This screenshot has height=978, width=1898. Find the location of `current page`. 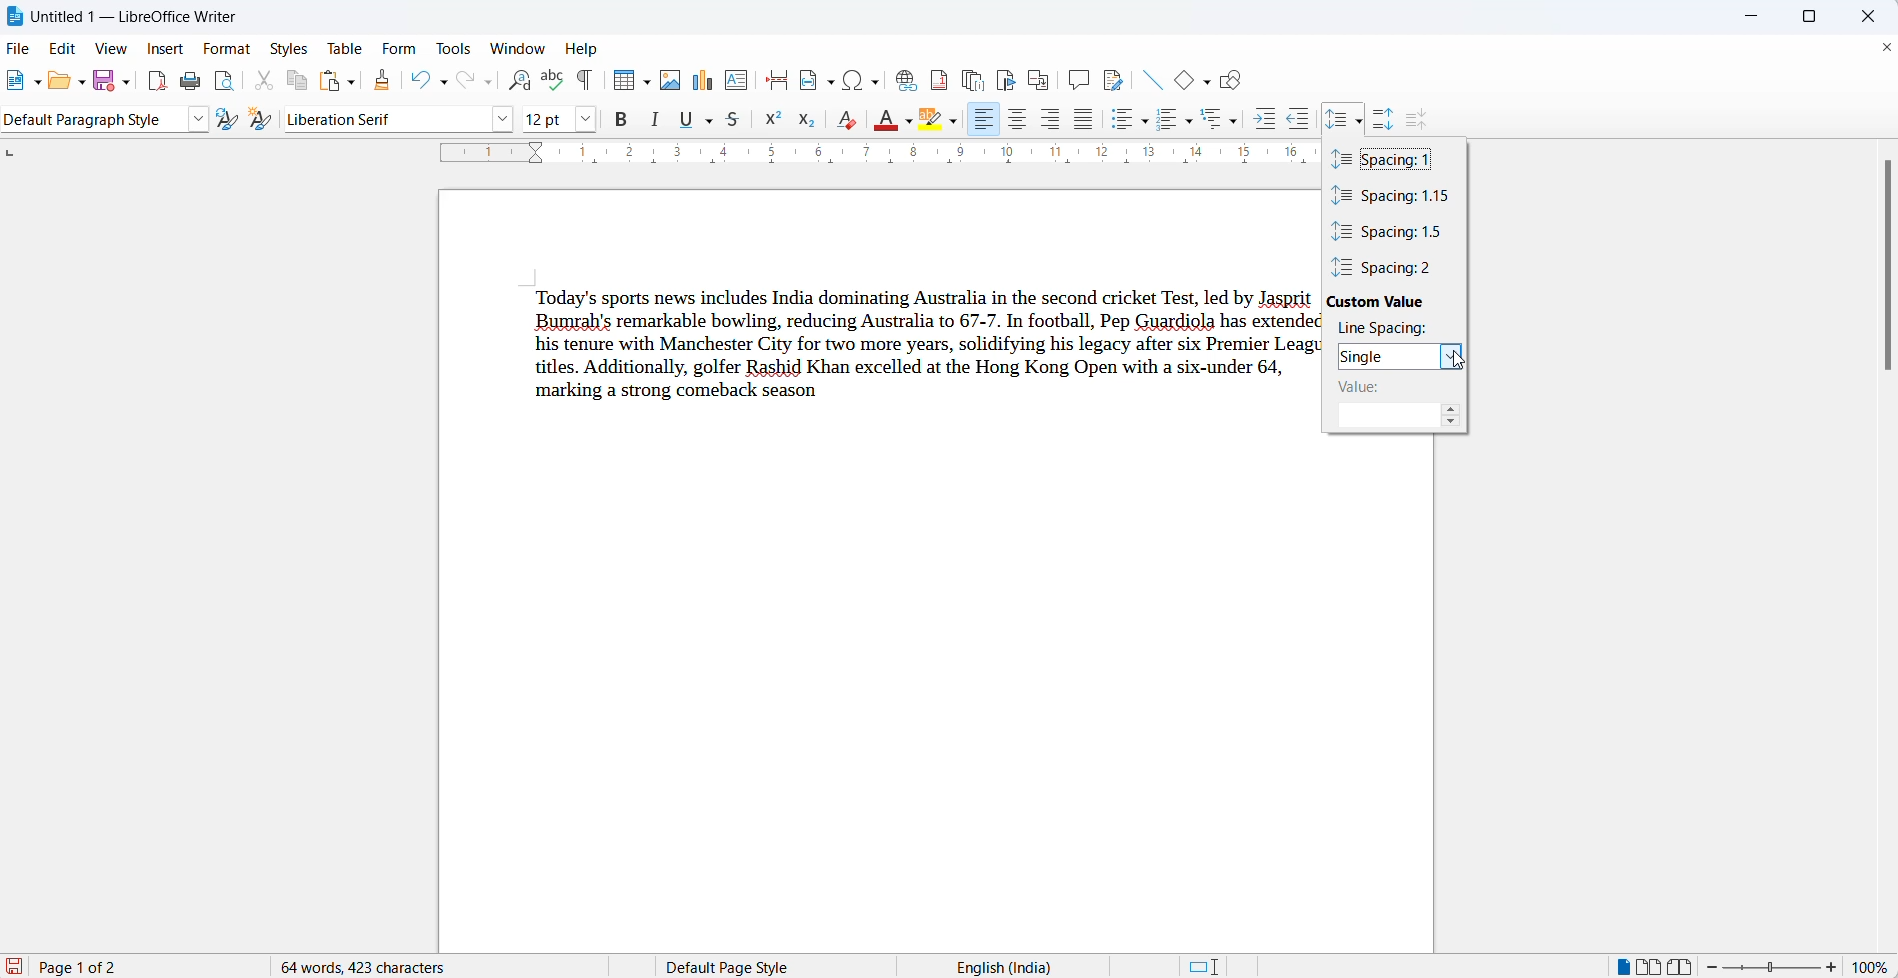

current page is located at coordinates (97, 967).